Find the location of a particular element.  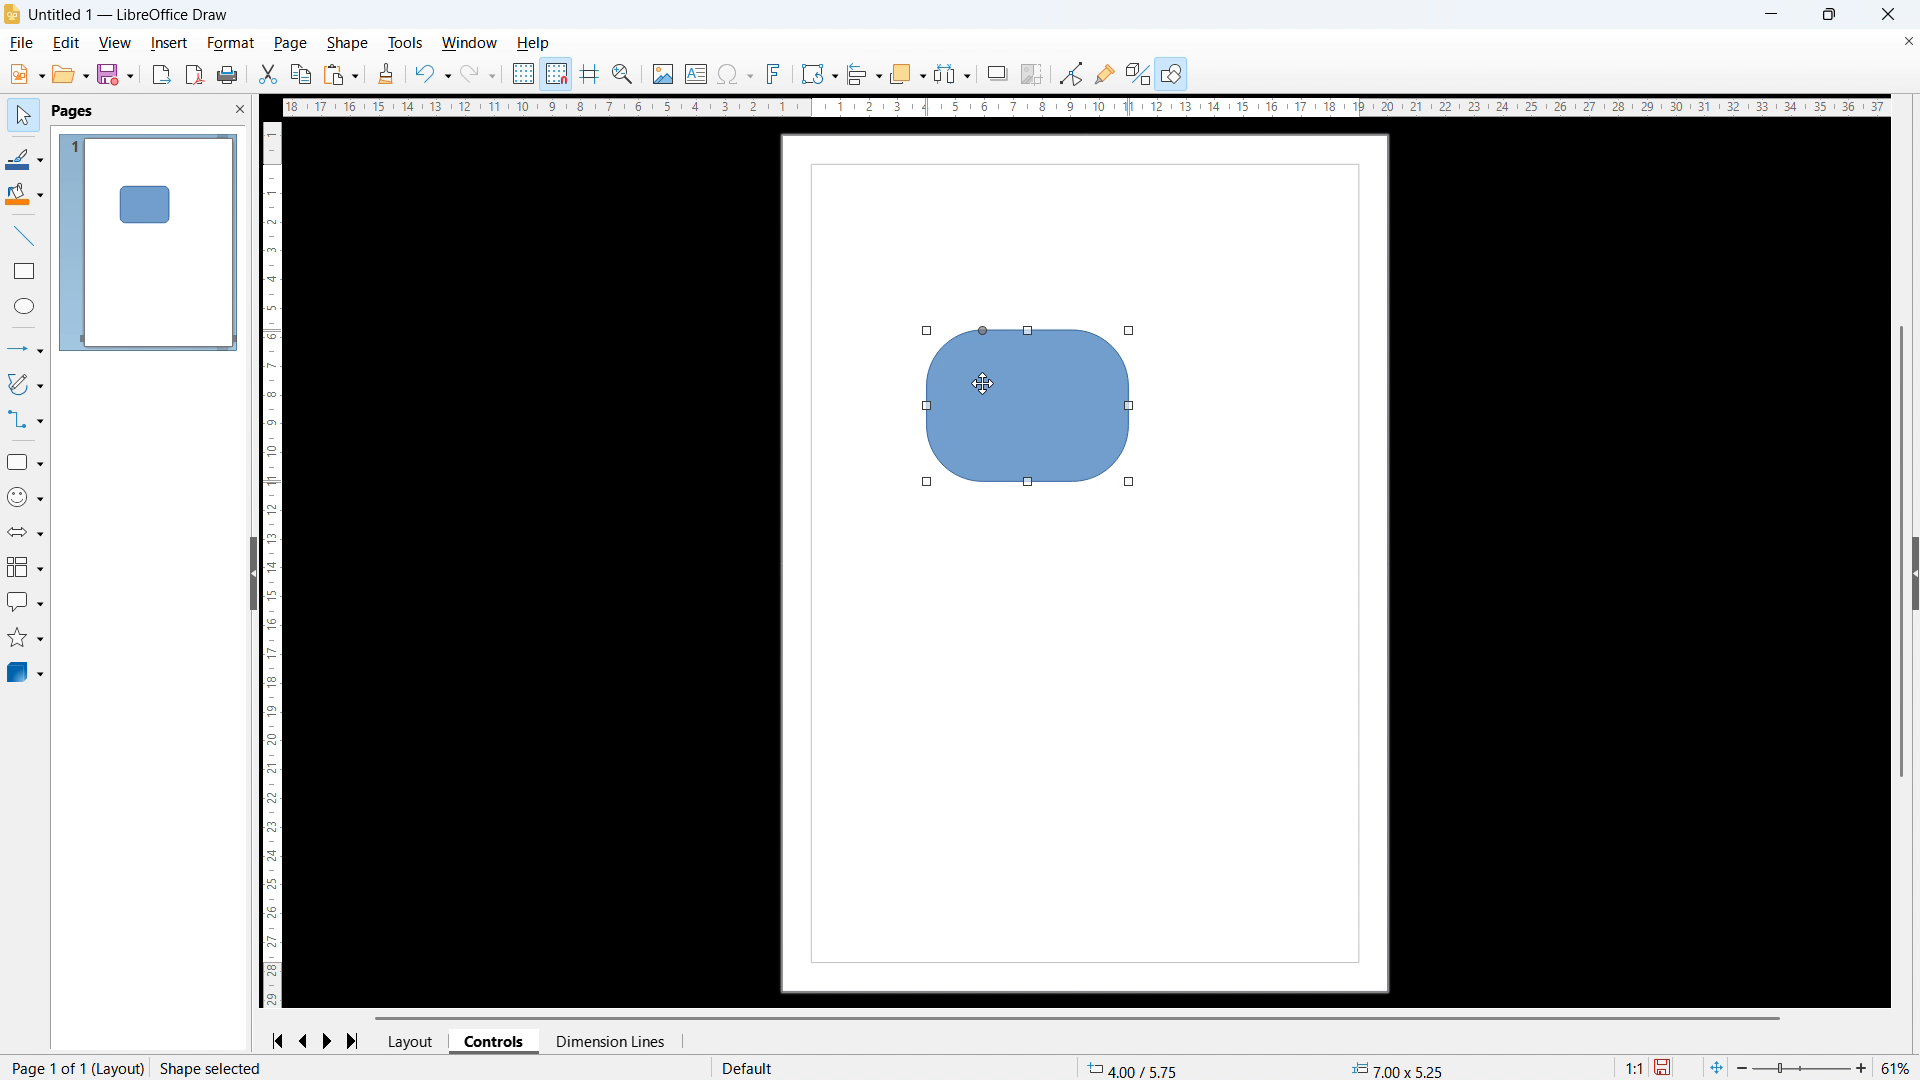

view  is located at coordinates (114, 44).